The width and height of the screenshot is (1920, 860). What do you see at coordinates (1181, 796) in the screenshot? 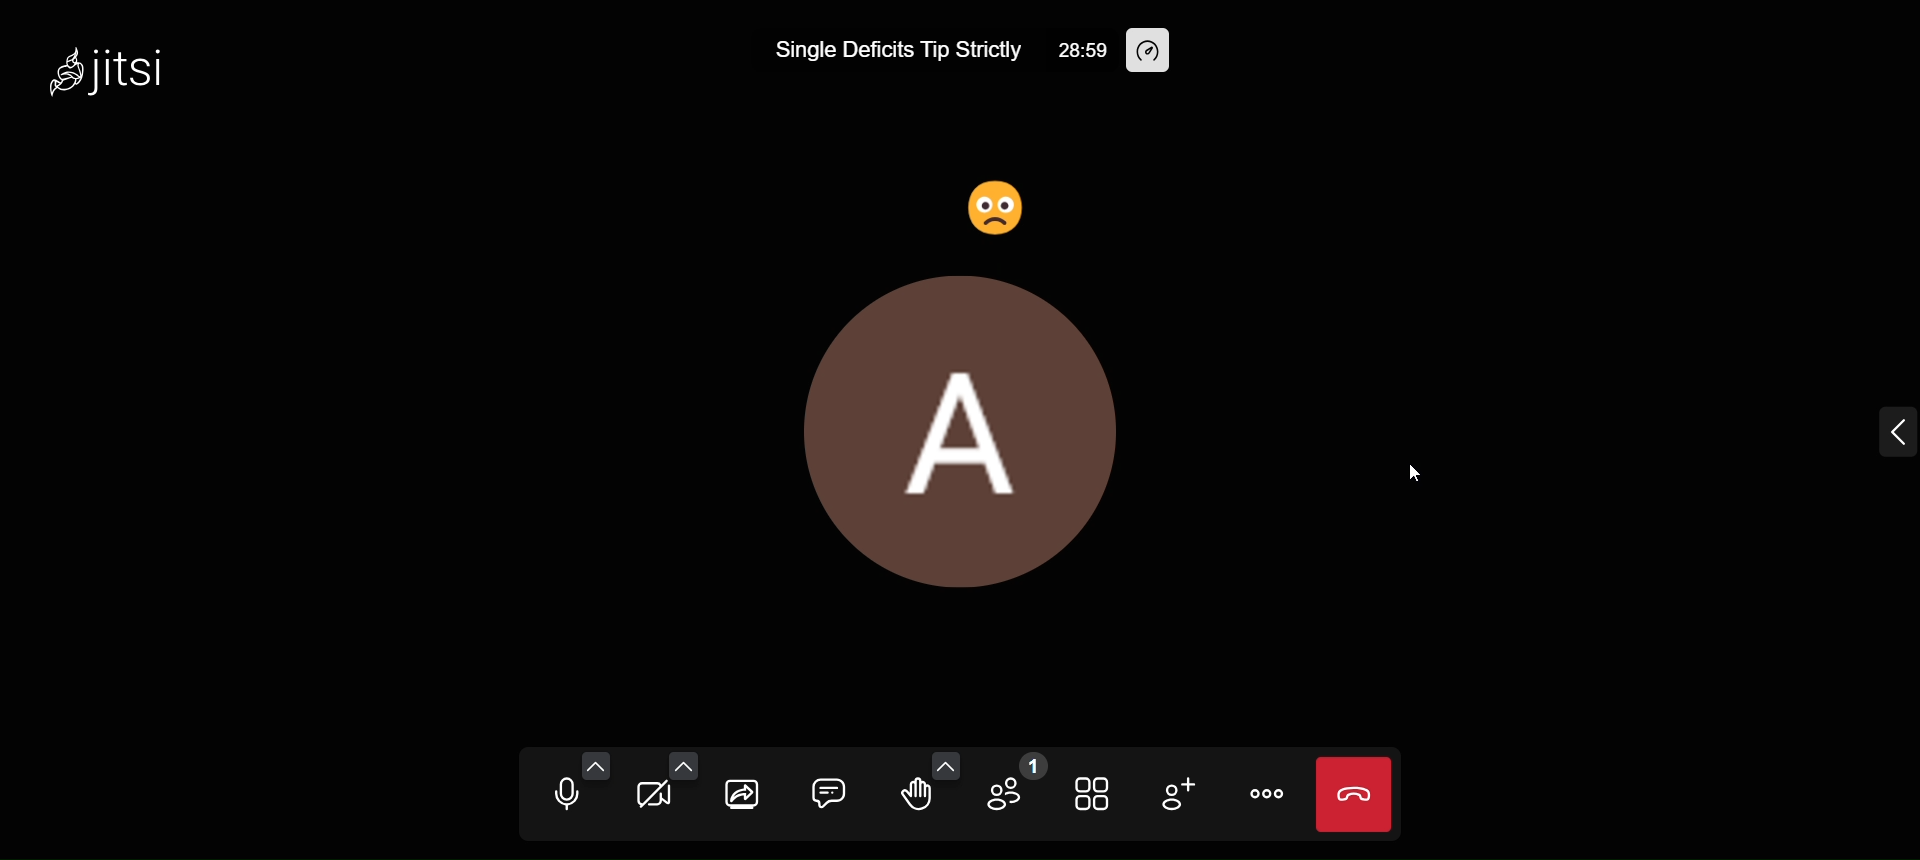
I see `invite people` at bounding box center [1181, 796].